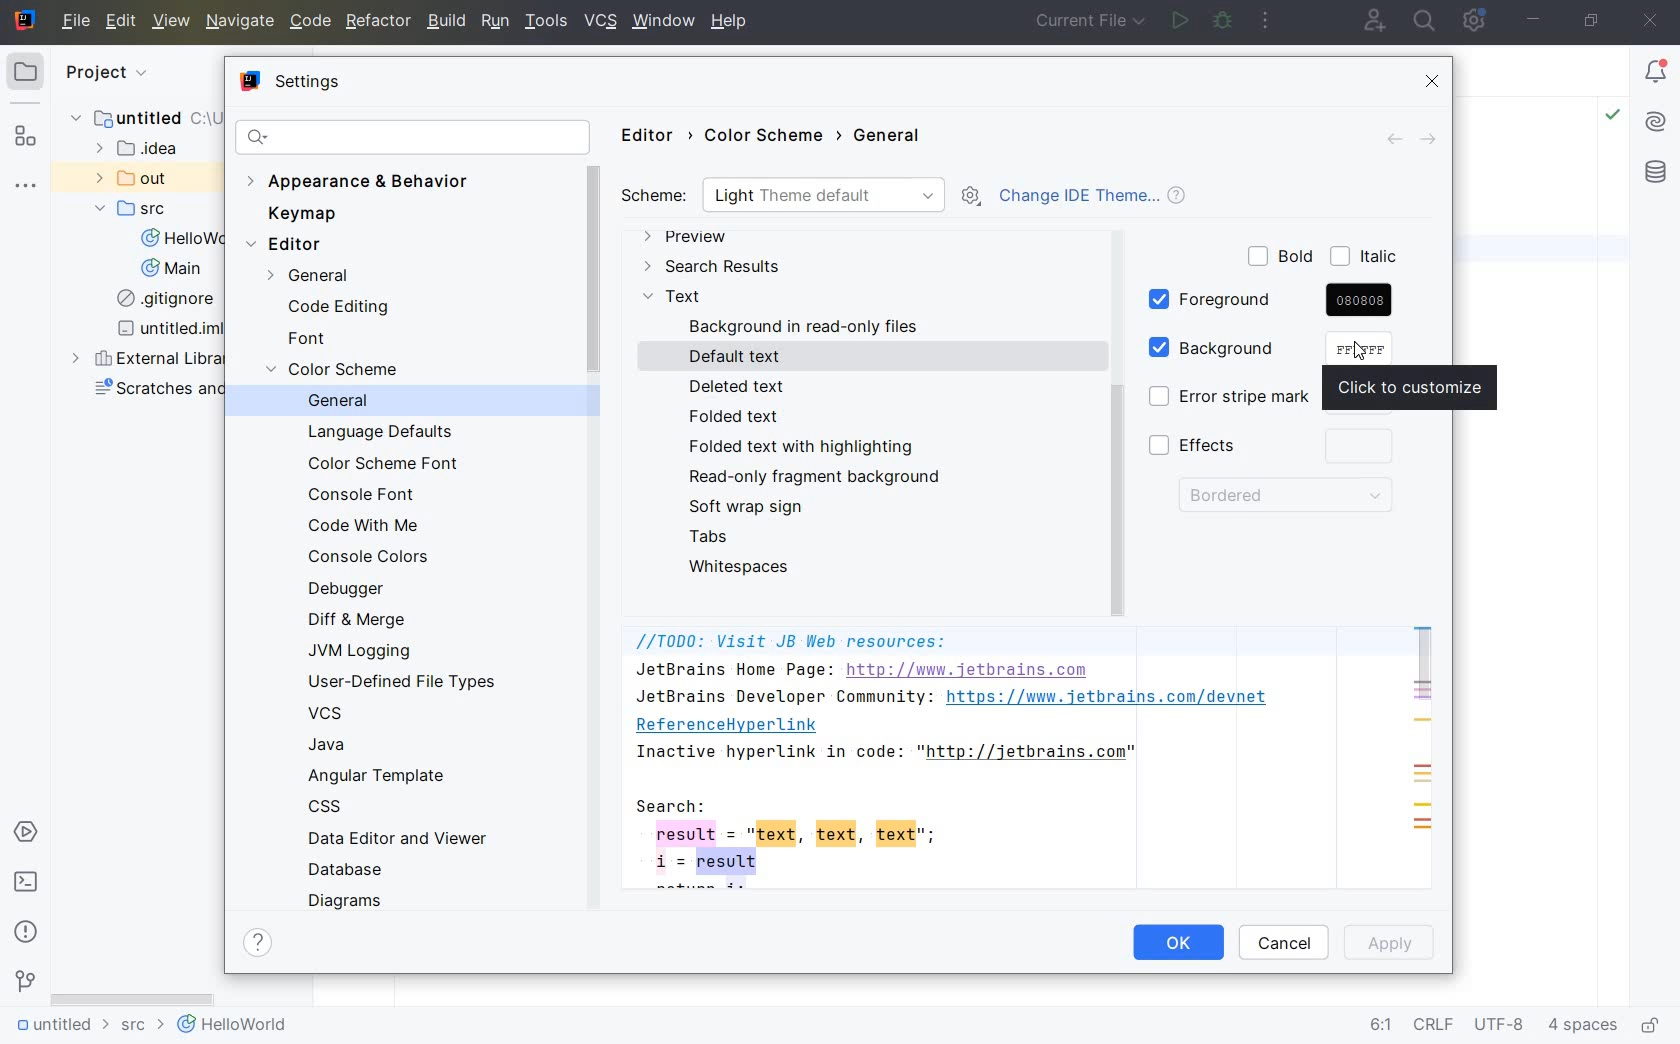 Image resolution: width=1680 pixels, height=1044 pixels. I want to click on gitignore, so click(162, 300).